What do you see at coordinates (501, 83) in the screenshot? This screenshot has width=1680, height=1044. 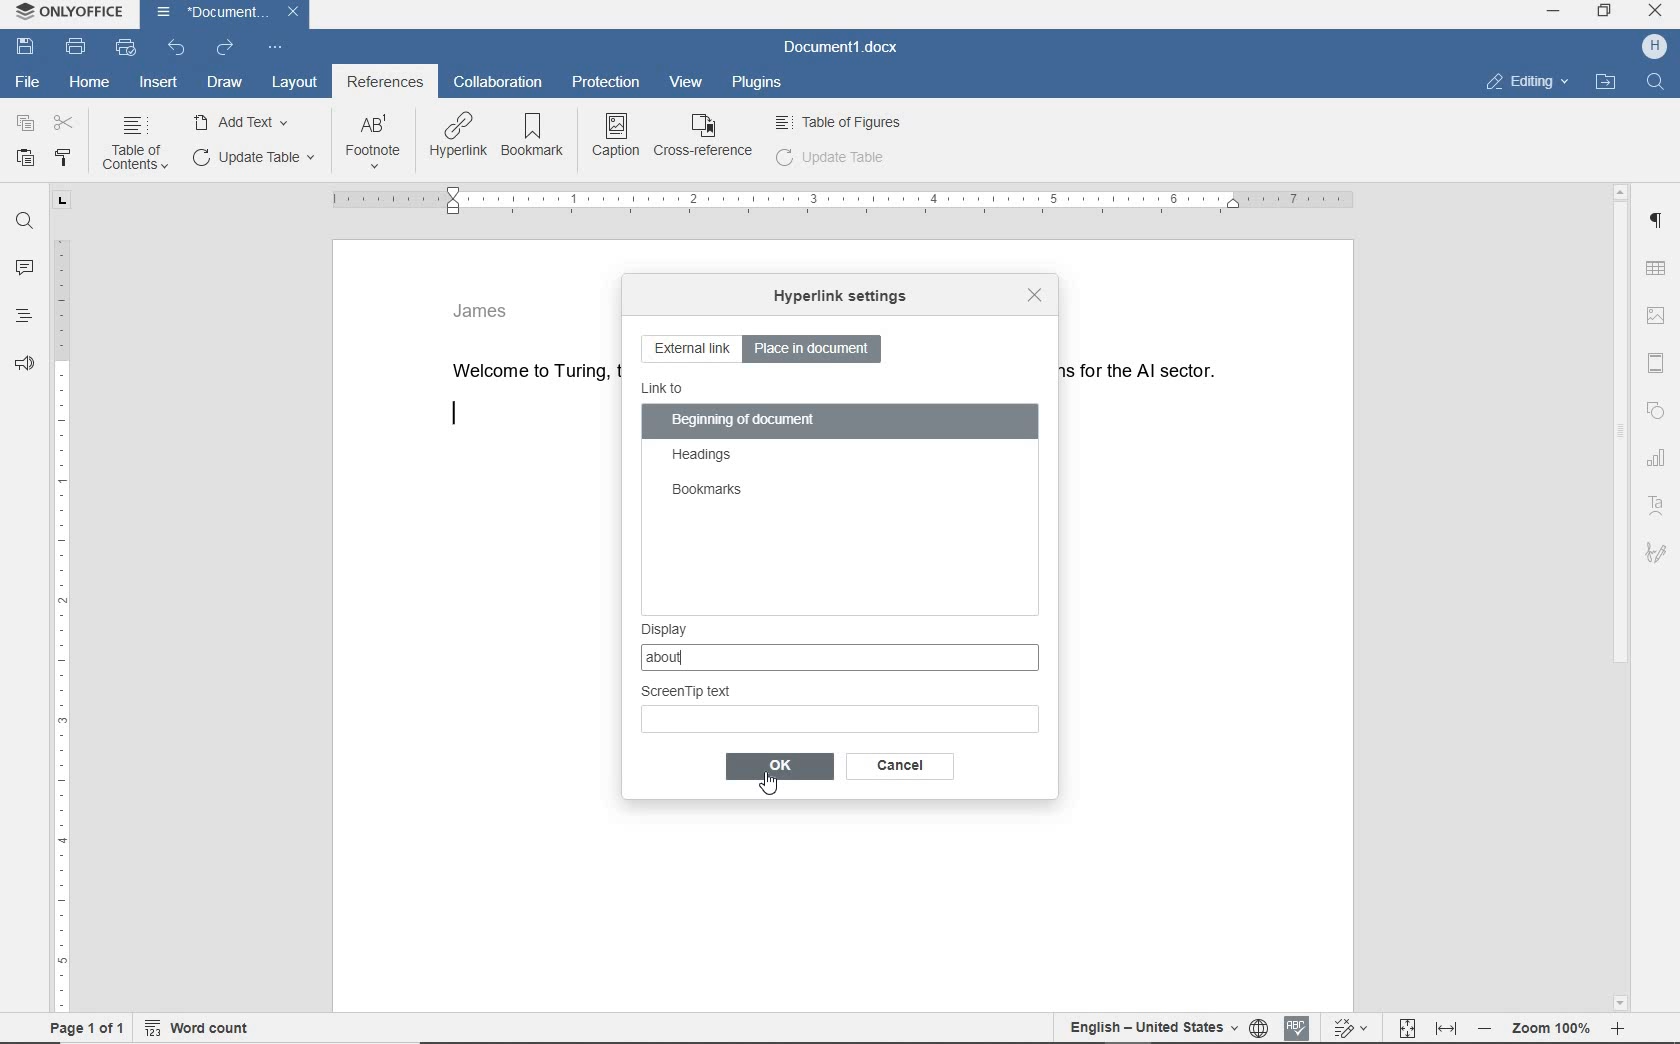 I see `collaboration` at bounding box center [501, 83].